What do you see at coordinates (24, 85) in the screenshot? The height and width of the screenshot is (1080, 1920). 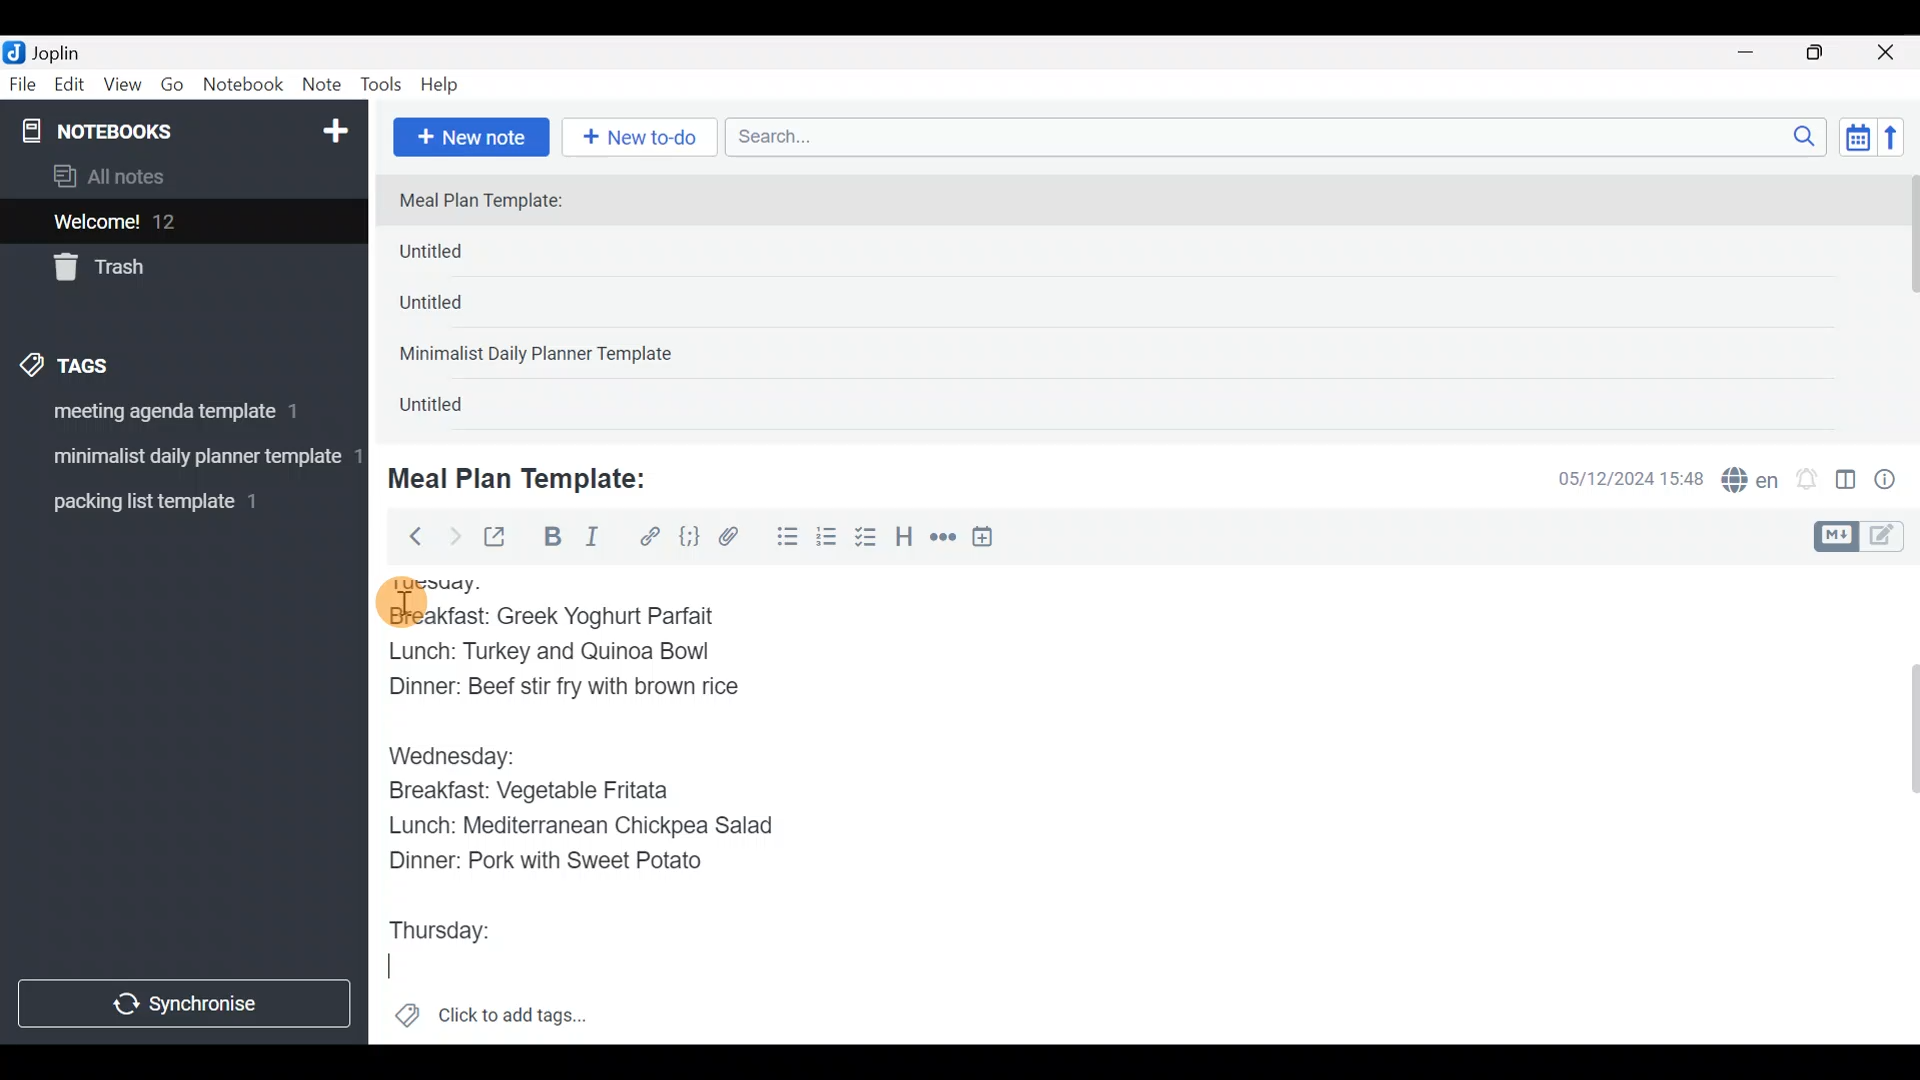 I see `File` at bounding box center [24, 85].